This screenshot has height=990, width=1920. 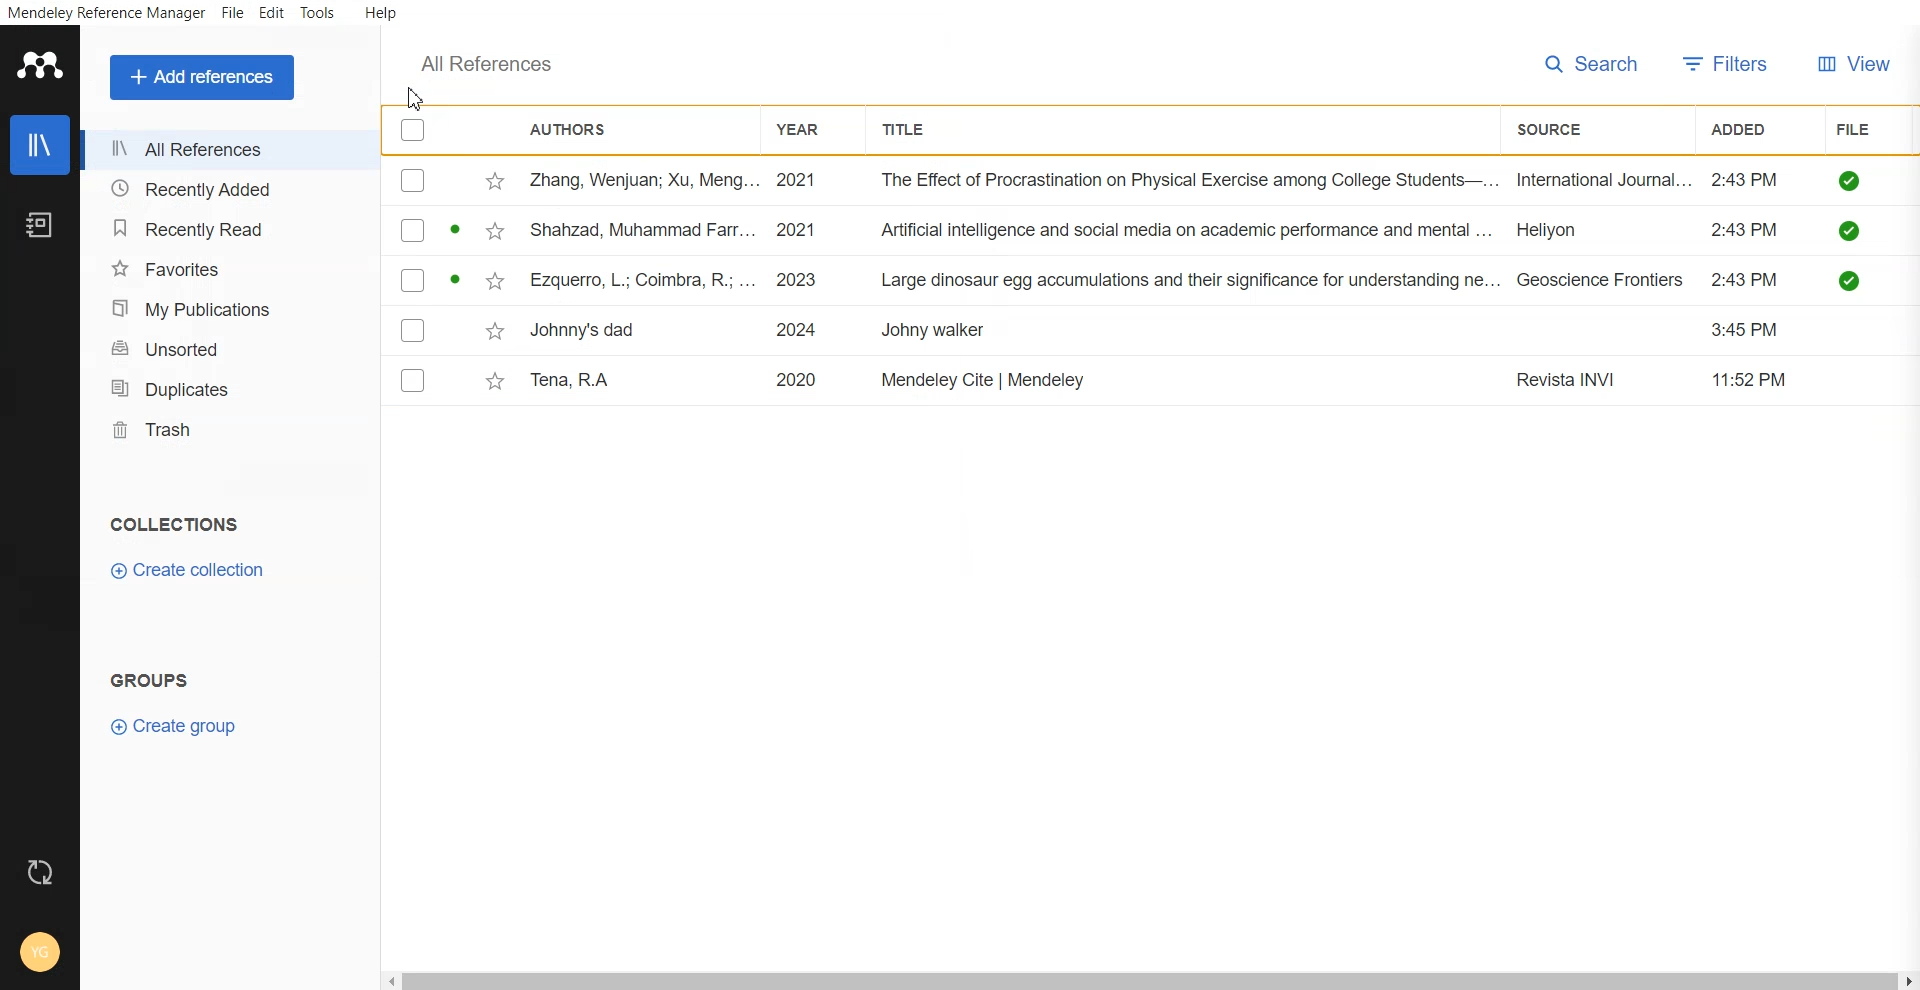 I want to click on Source, so click(x=1559, y=130).